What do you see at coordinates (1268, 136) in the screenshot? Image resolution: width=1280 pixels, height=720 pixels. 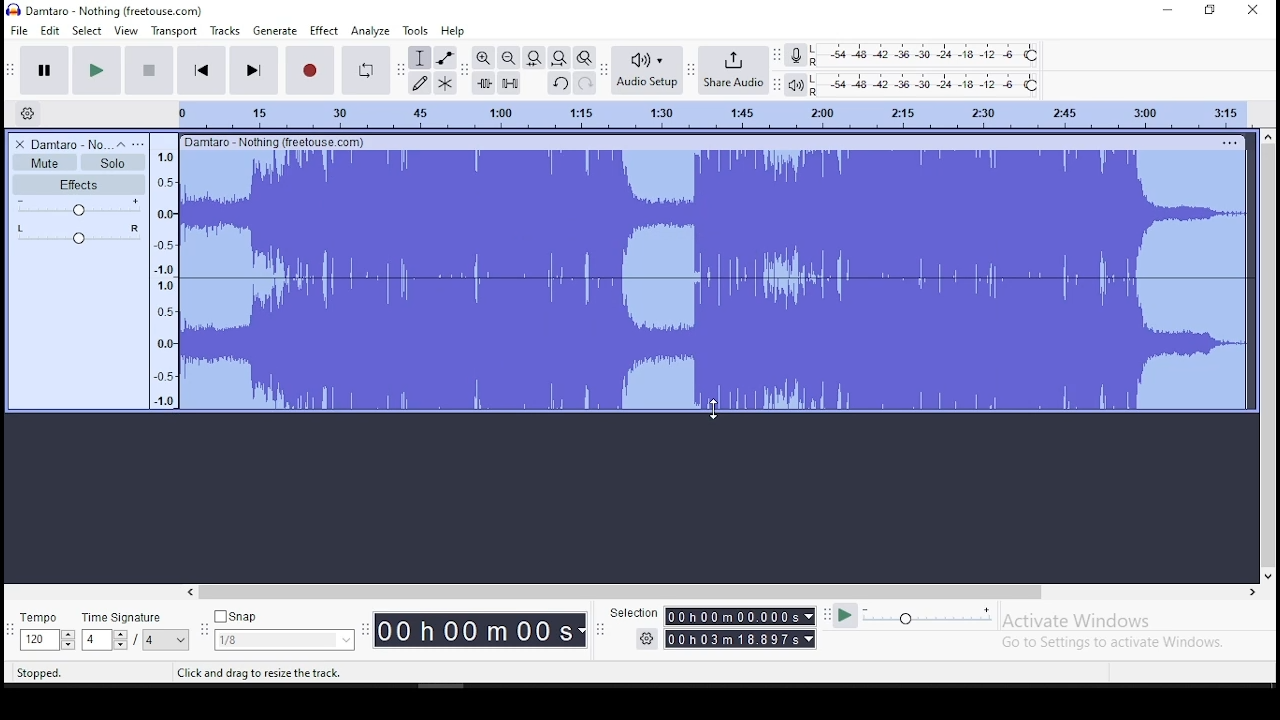 I see `up` at bounding box center [1268, 136].